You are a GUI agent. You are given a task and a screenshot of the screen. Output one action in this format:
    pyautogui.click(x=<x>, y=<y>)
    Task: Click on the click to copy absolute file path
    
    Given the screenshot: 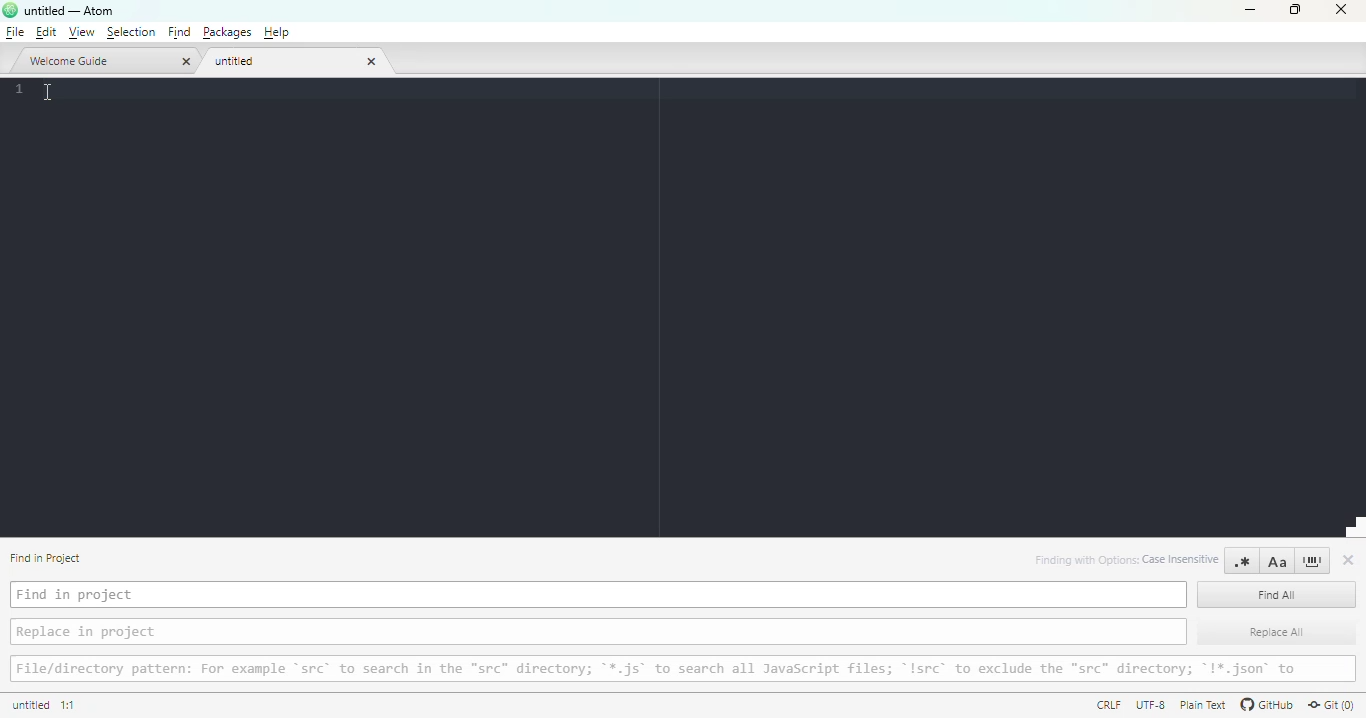 What is the action you would take?
    pyautogui.click(x=30, y=703)
    